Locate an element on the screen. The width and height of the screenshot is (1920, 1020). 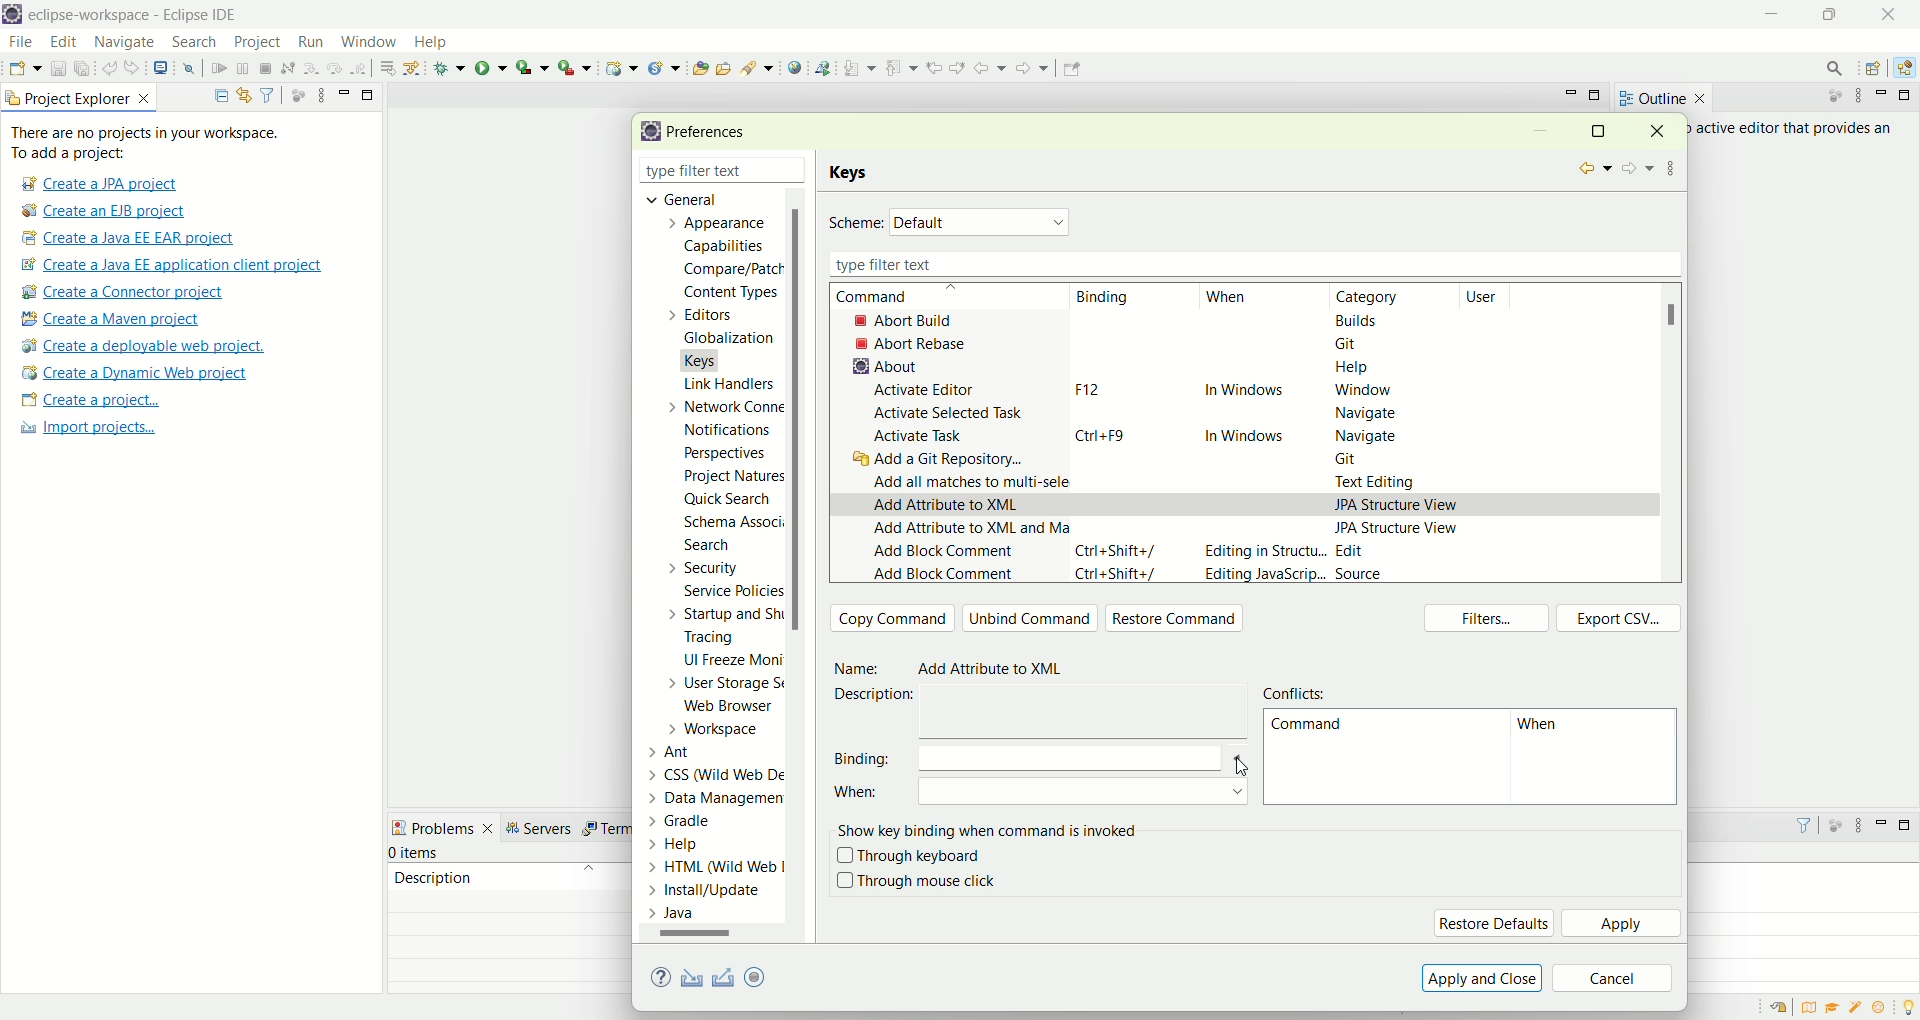
help is located at coordinates (1353, 371).